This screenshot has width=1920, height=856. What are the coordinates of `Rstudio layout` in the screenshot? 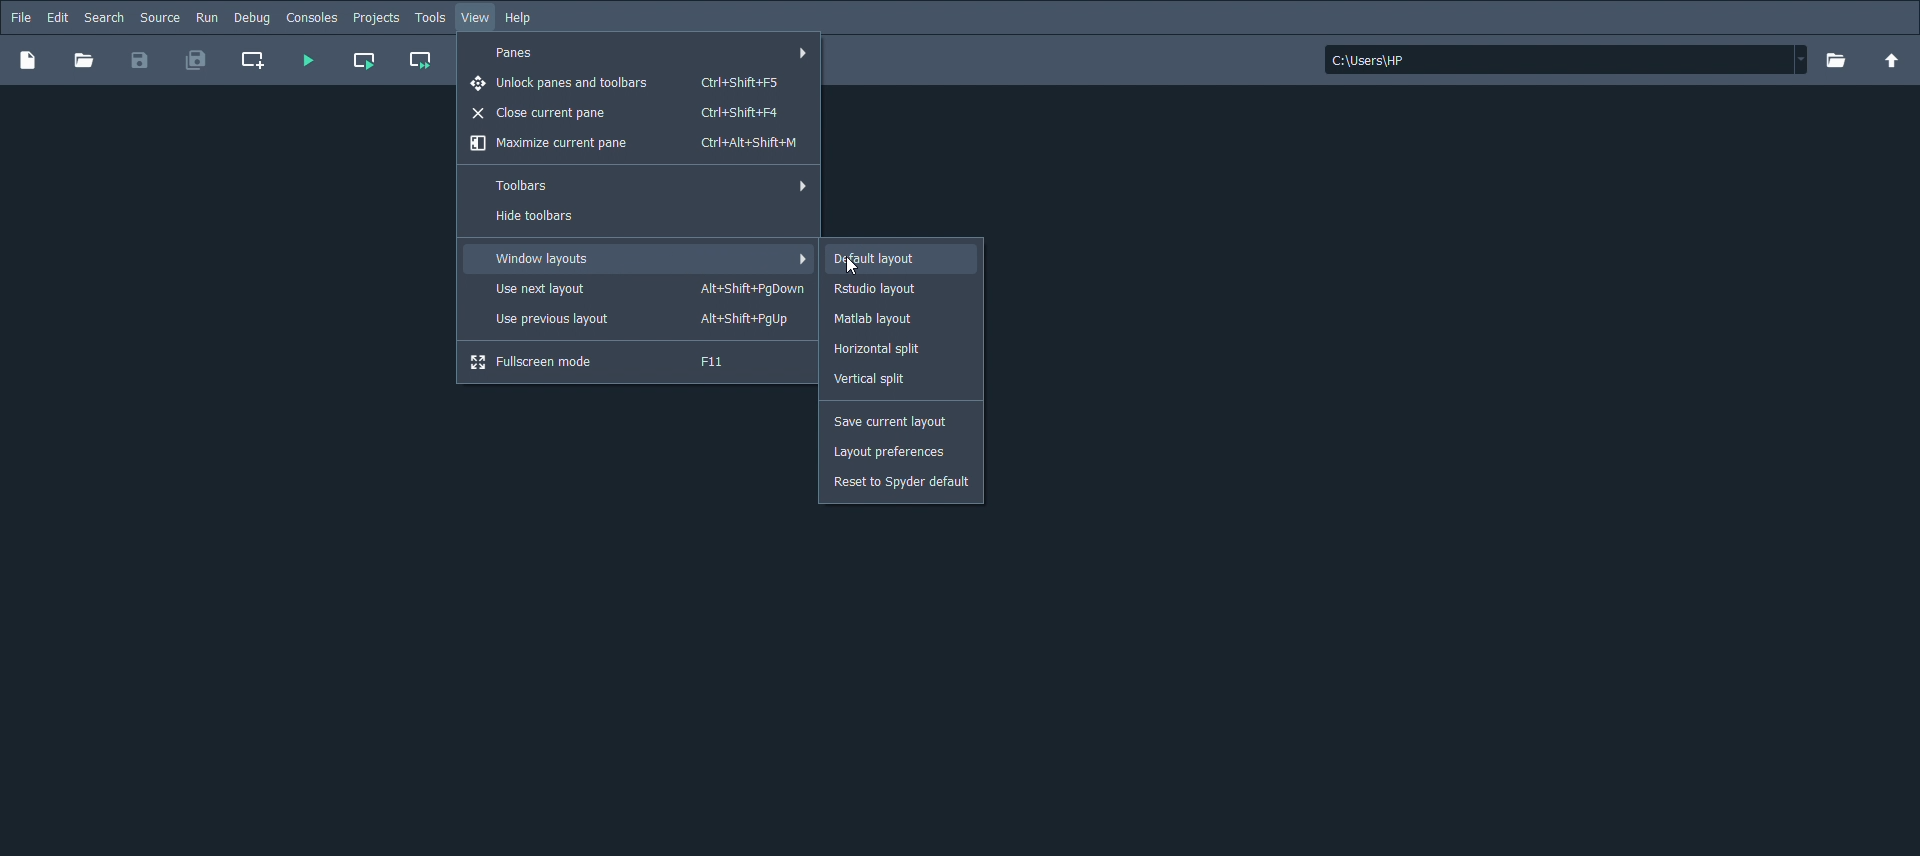 It's located at (875, 291).